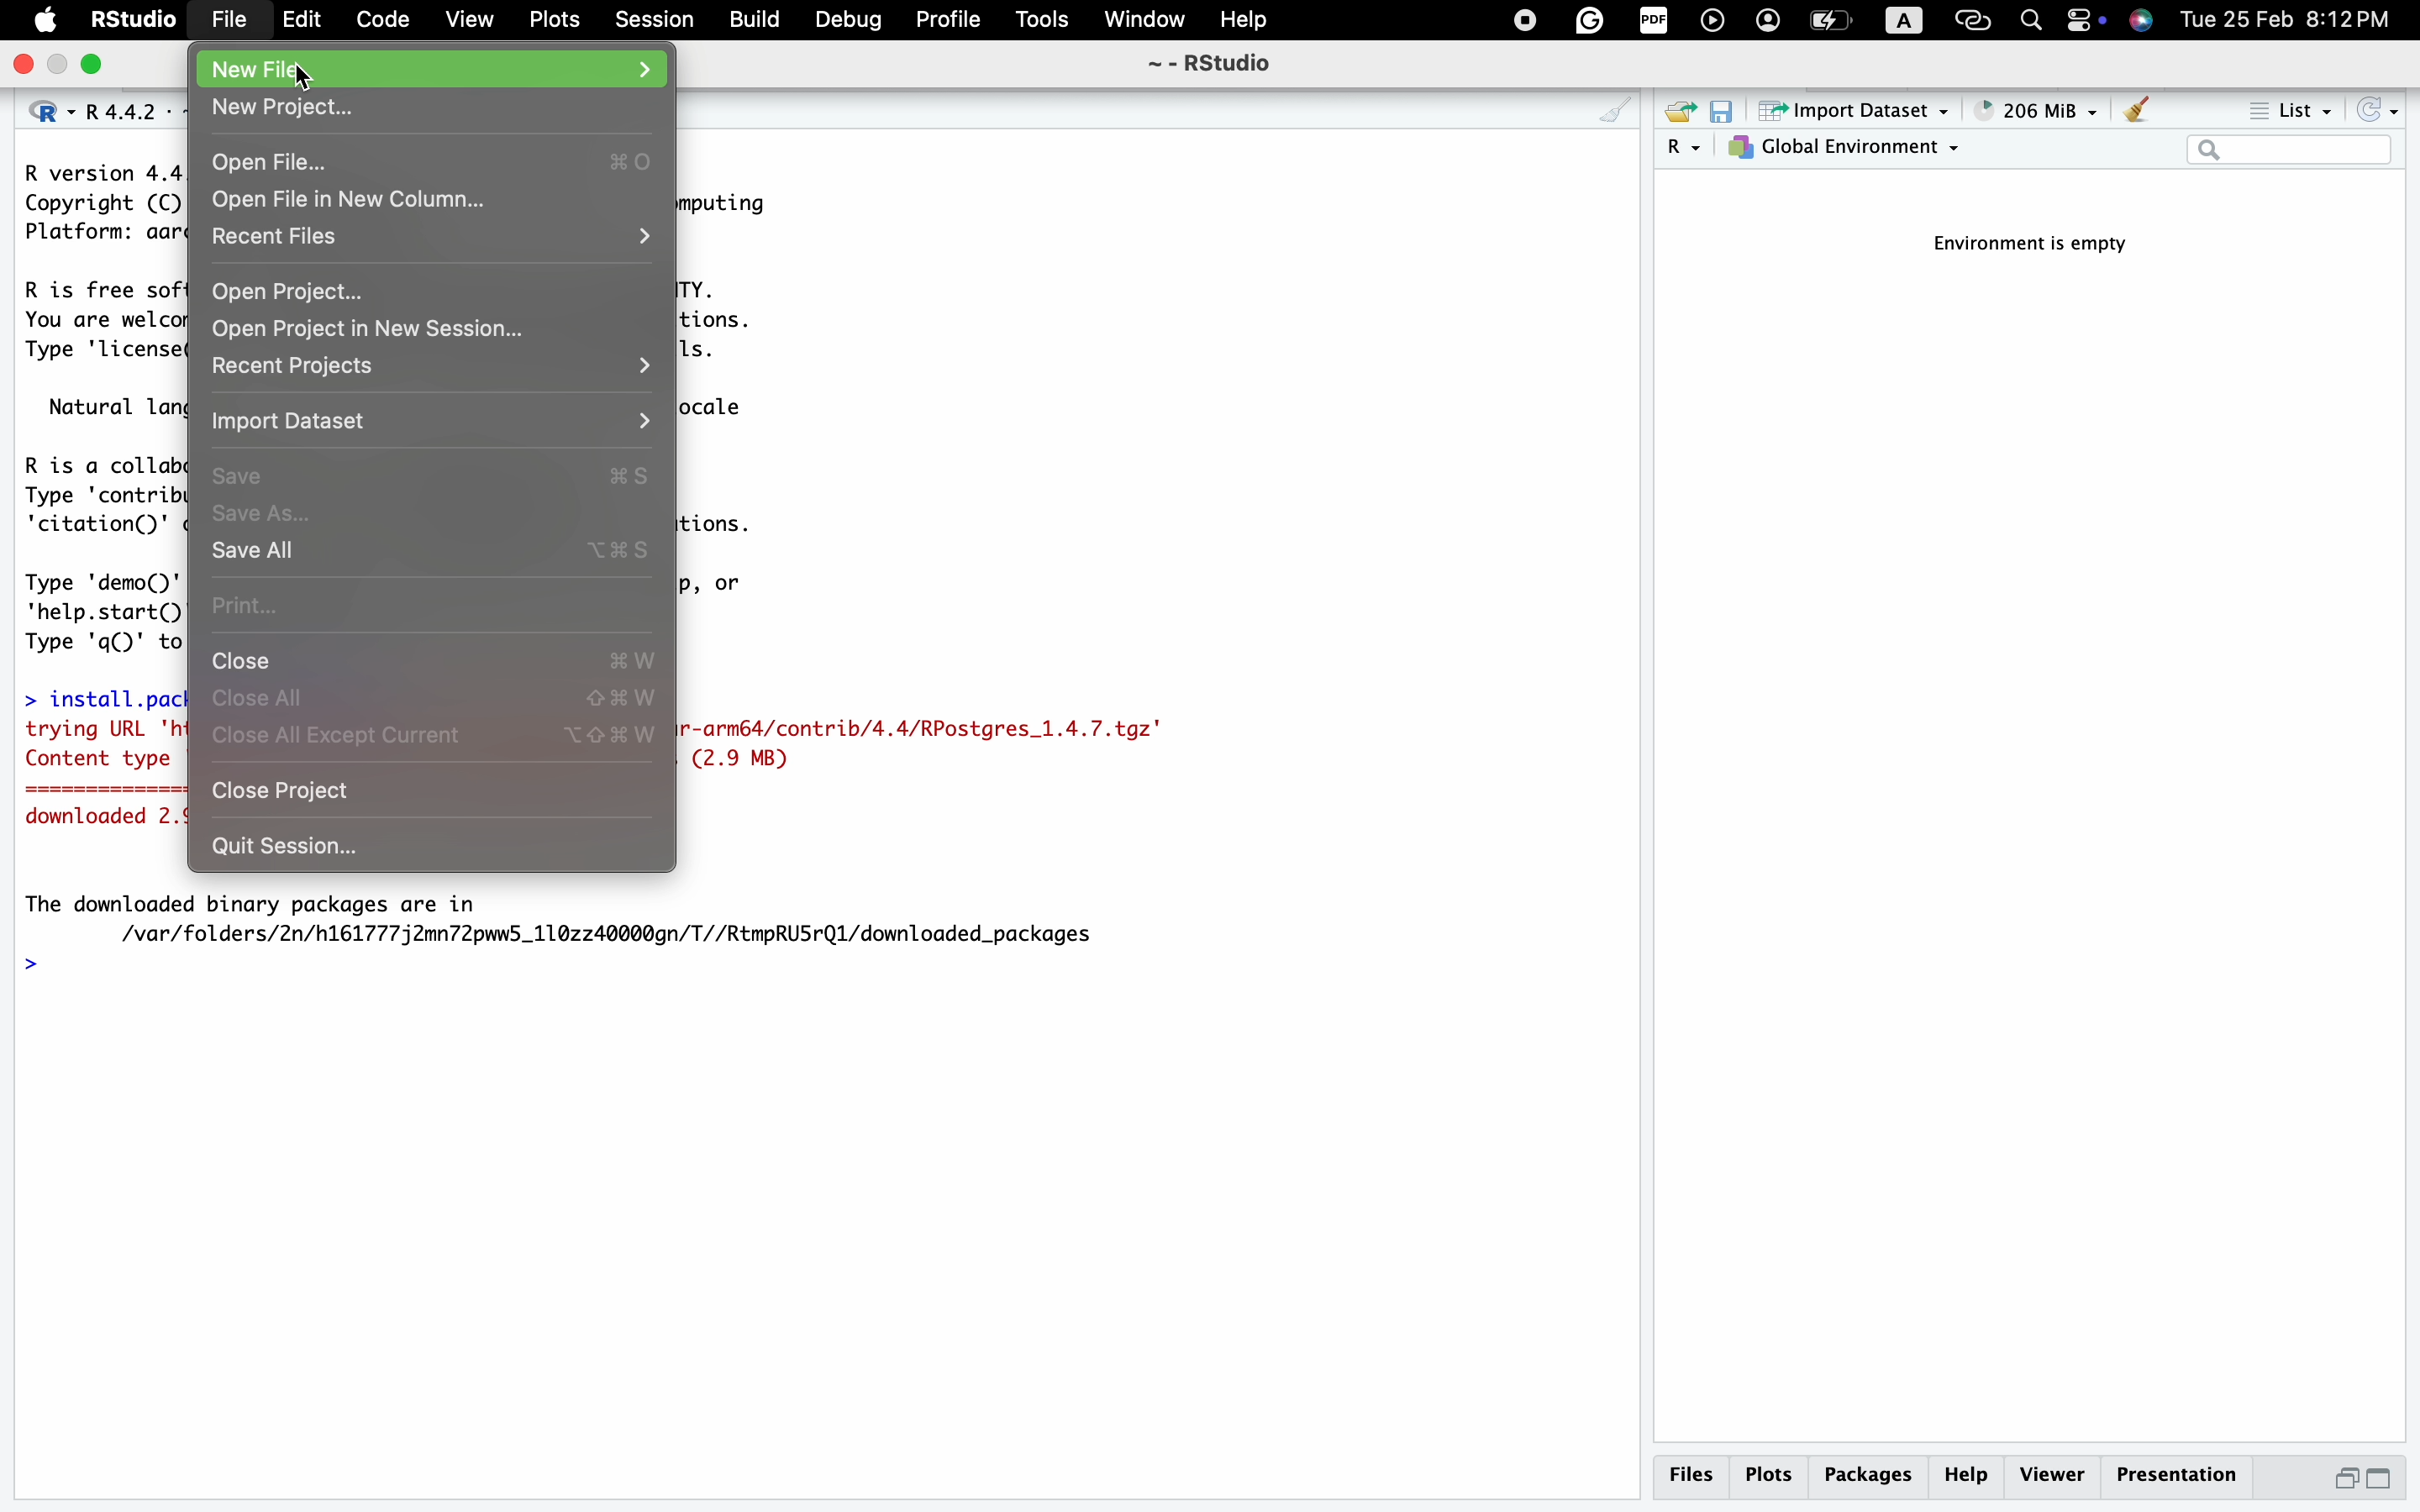  I want to click on link, so click(1974, 19).